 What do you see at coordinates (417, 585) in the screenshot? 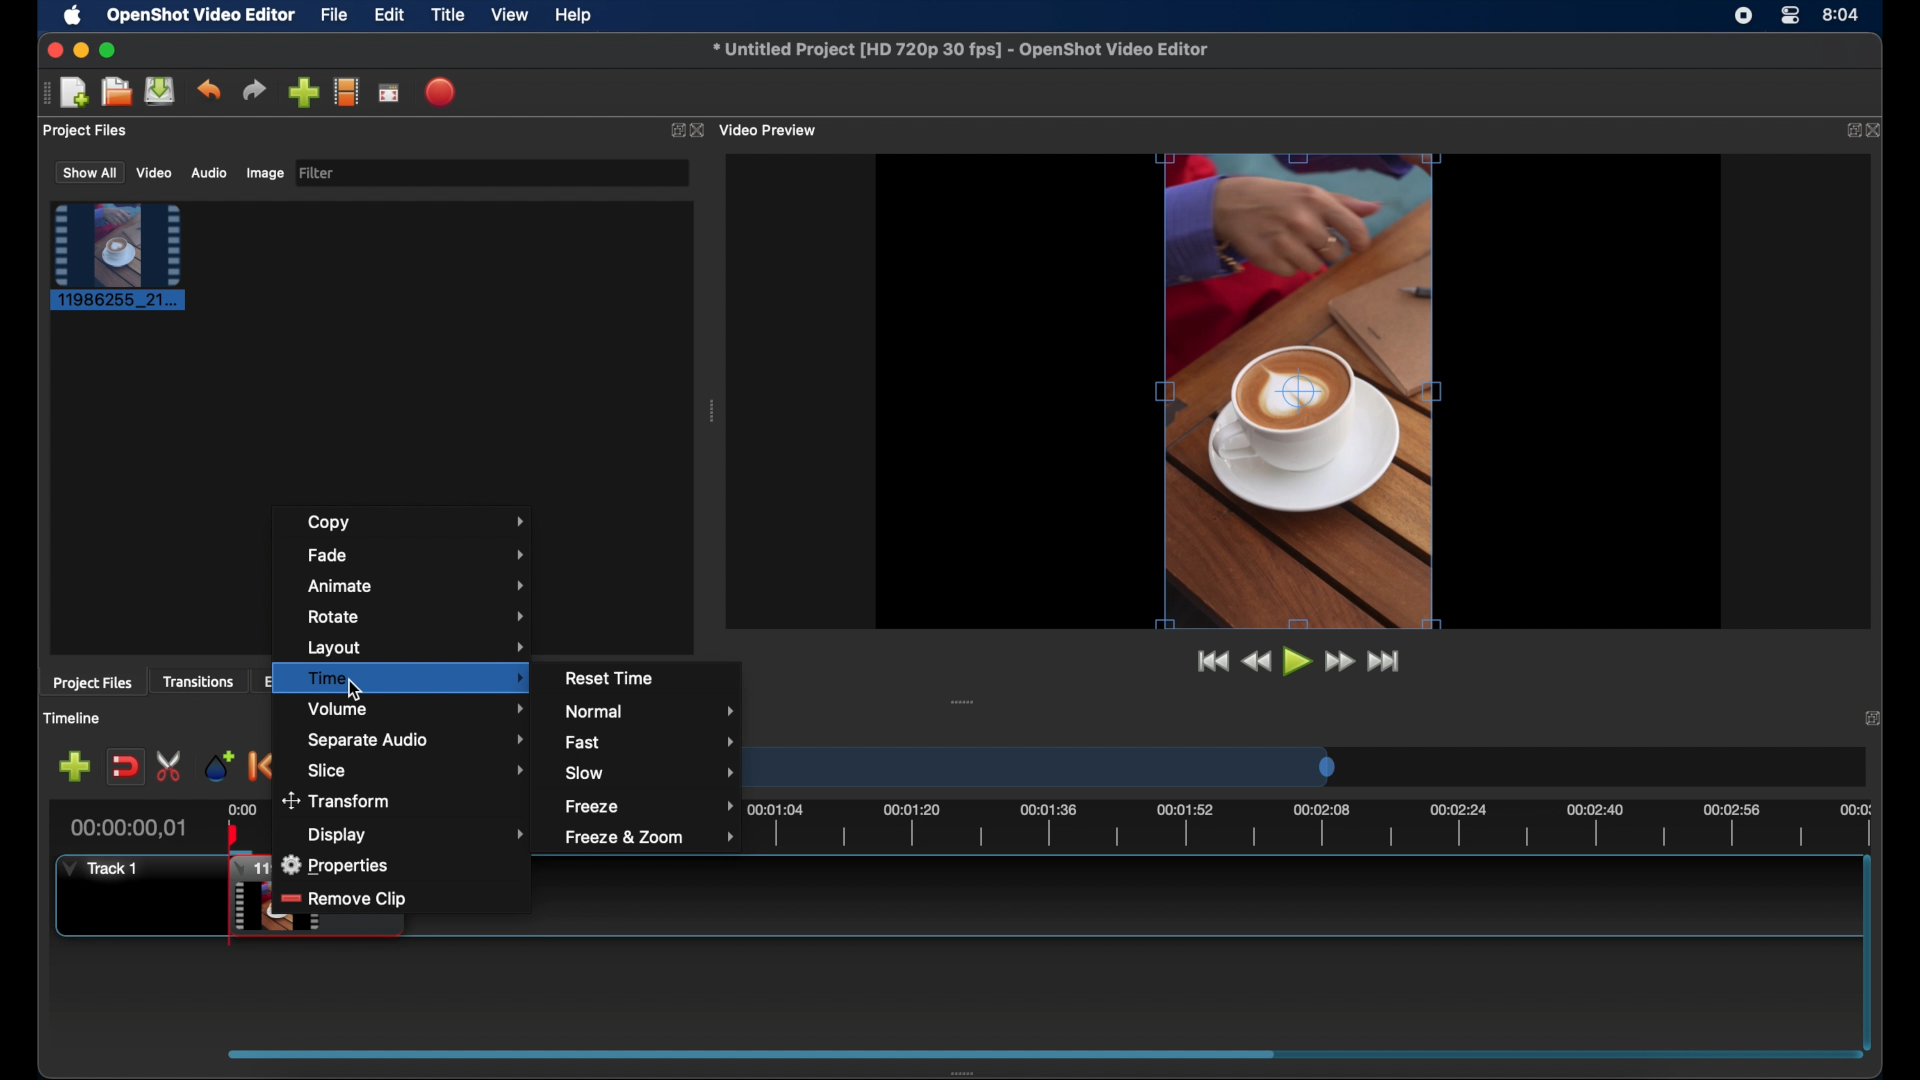
I see `animate menu` at bounding box center [417, 585].